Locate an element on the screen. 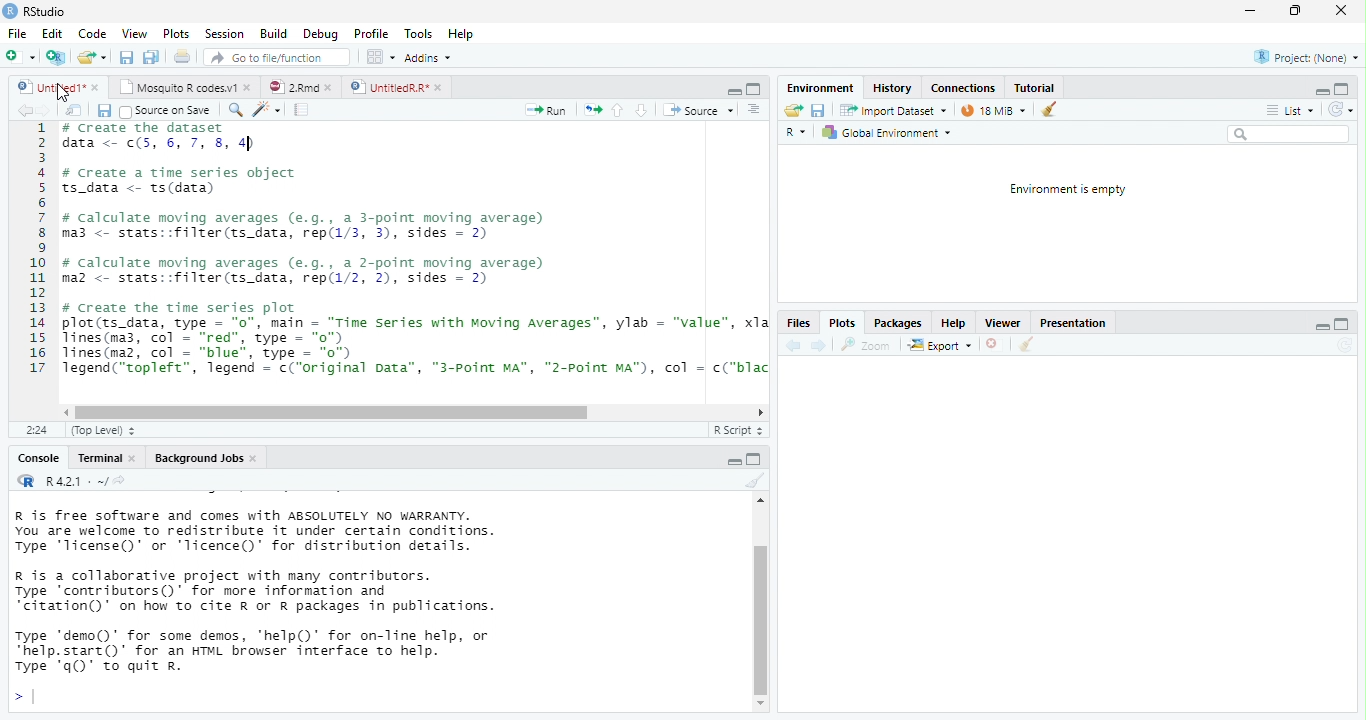 The width and height of the screenshot is (1366, 720). List is located at coordinates (1289, 111).